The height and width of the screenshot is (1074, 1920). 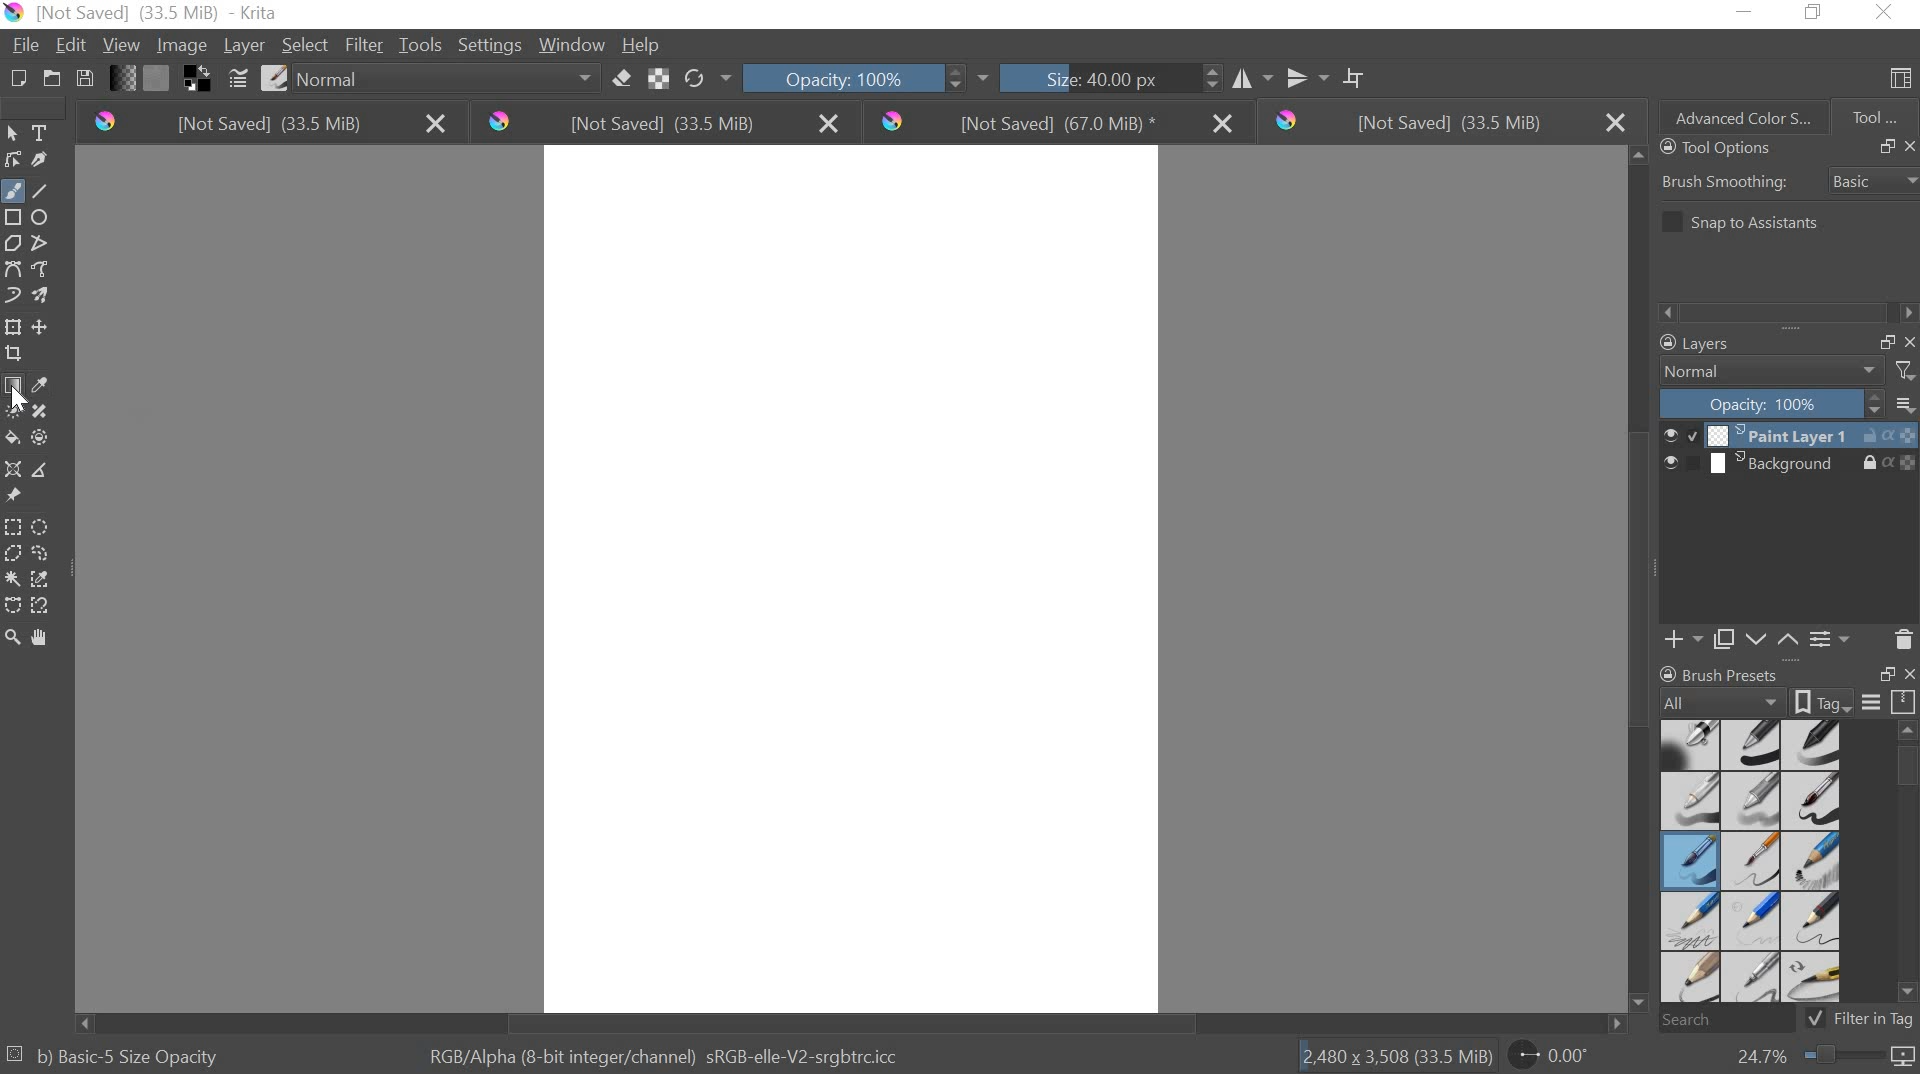 I want to click on RESTORE DOWN, so click(x=1818, y=14).